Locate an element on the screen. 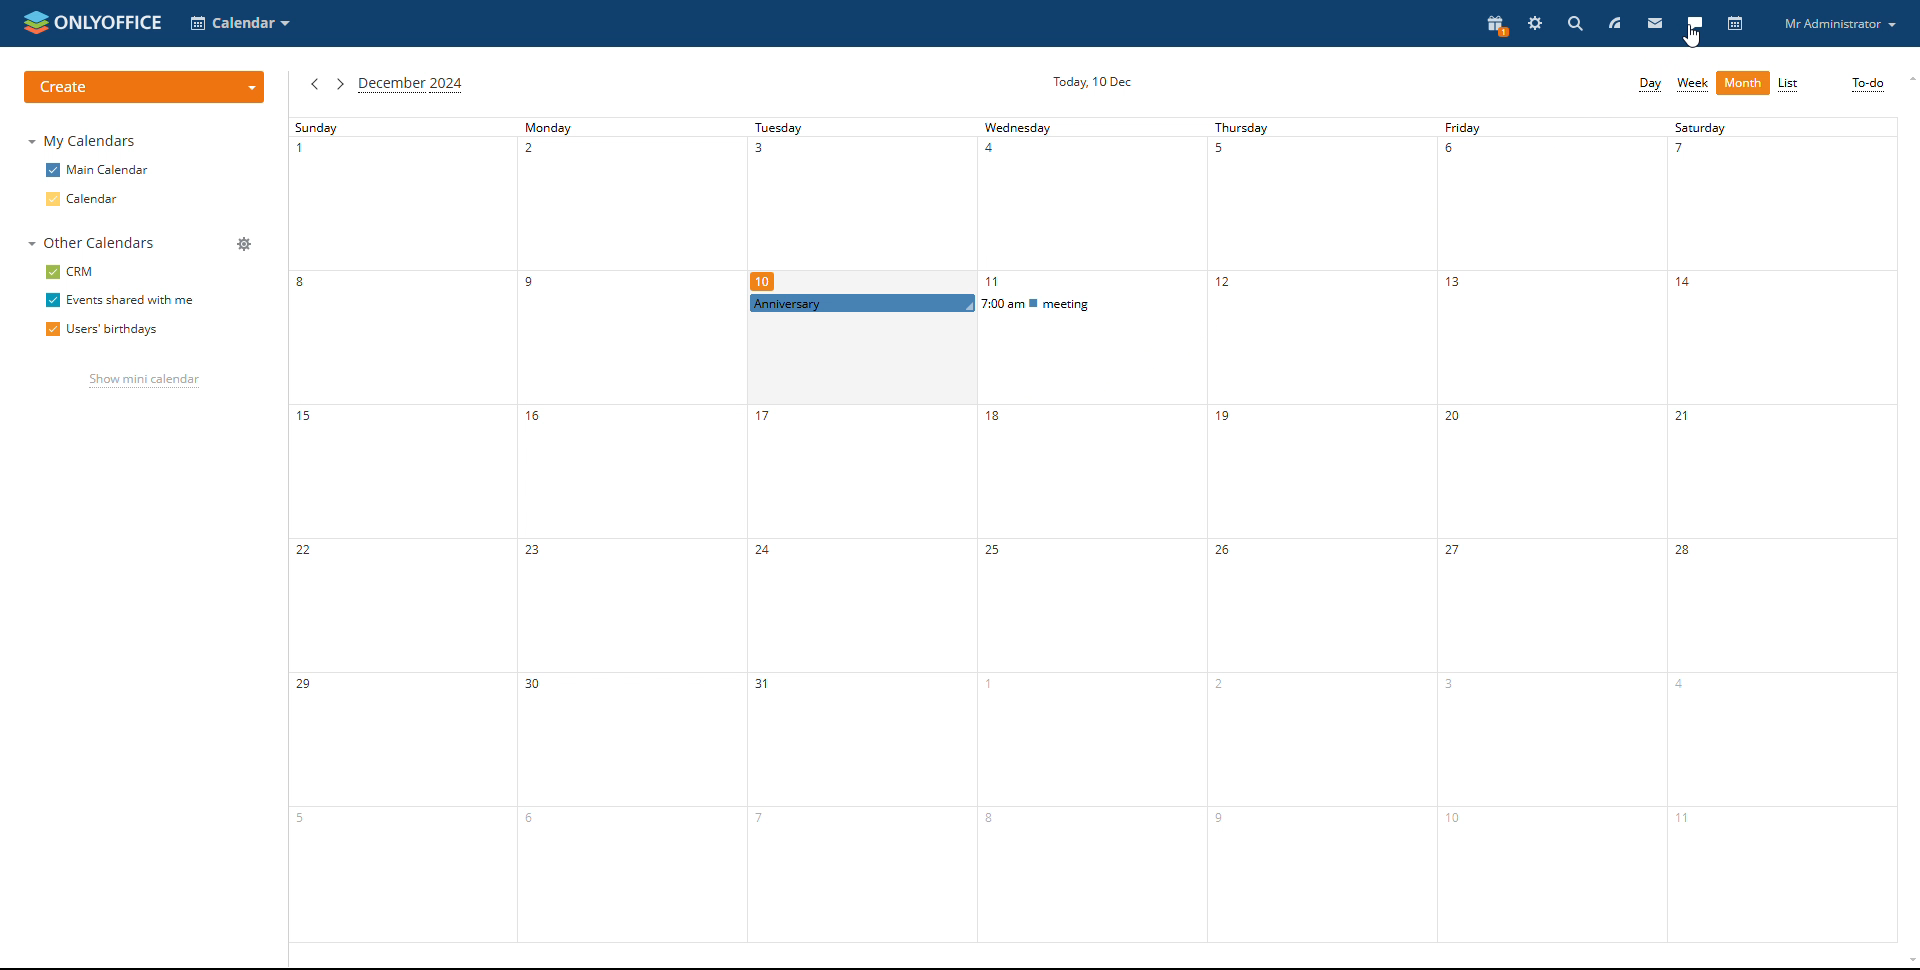  settings is located at coordinates (1535, 24).